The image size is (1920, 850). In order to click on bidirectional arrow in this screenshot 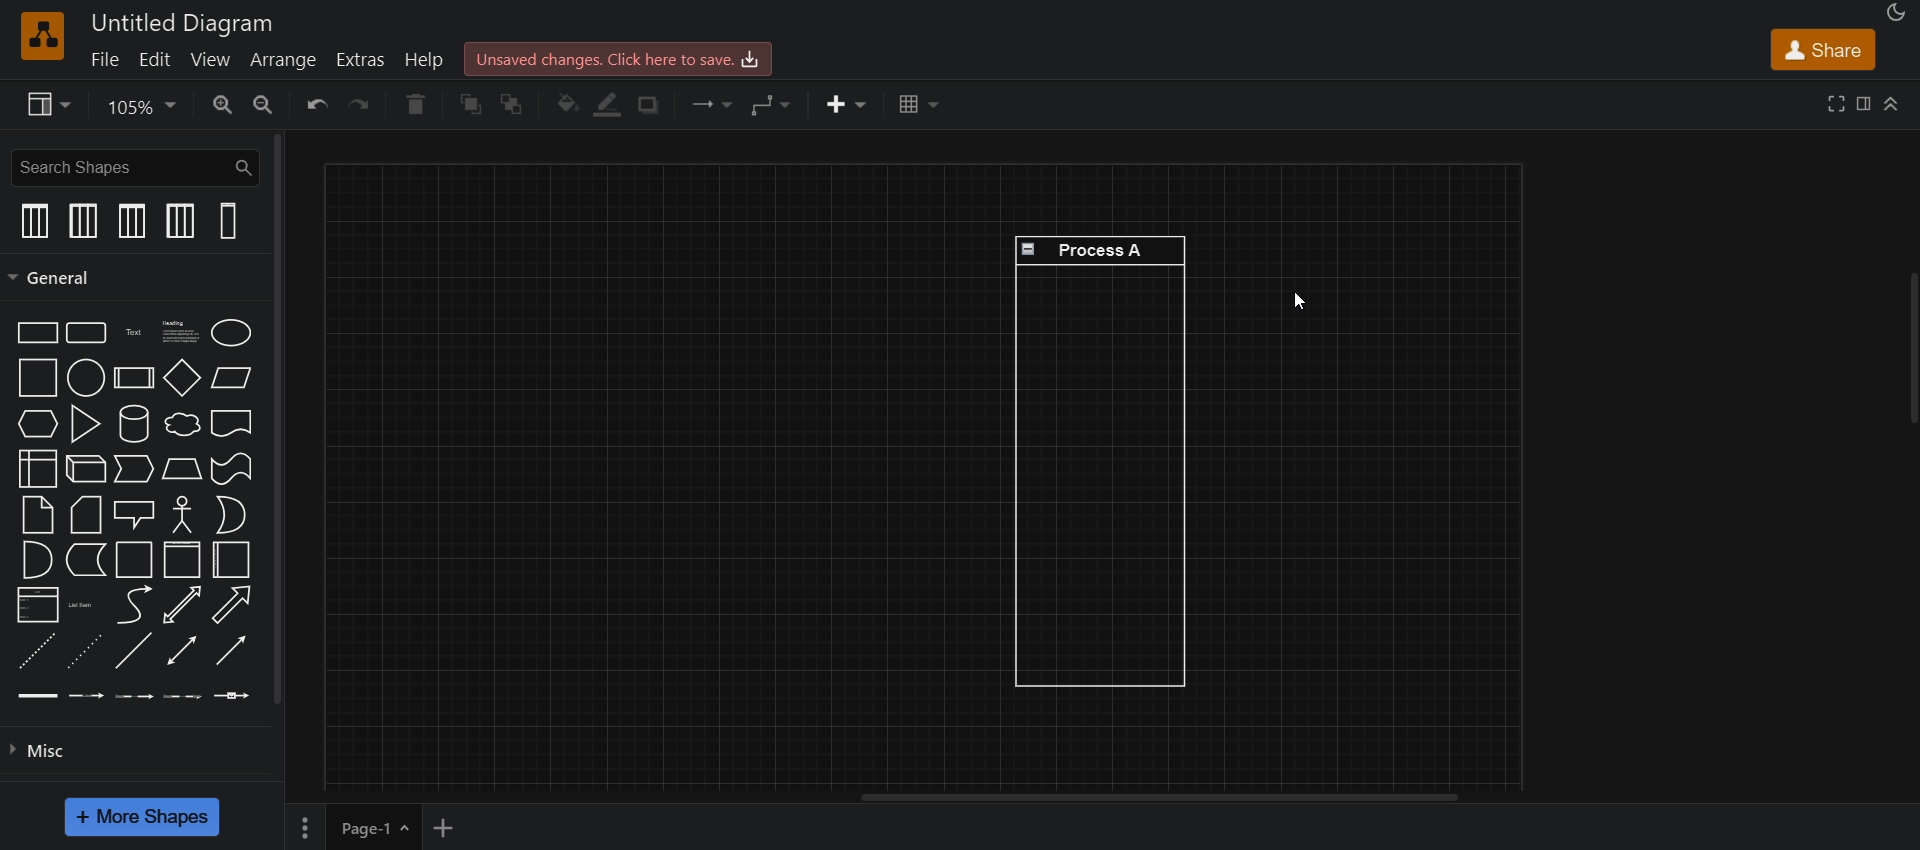, I will do `click(181, 606)`.